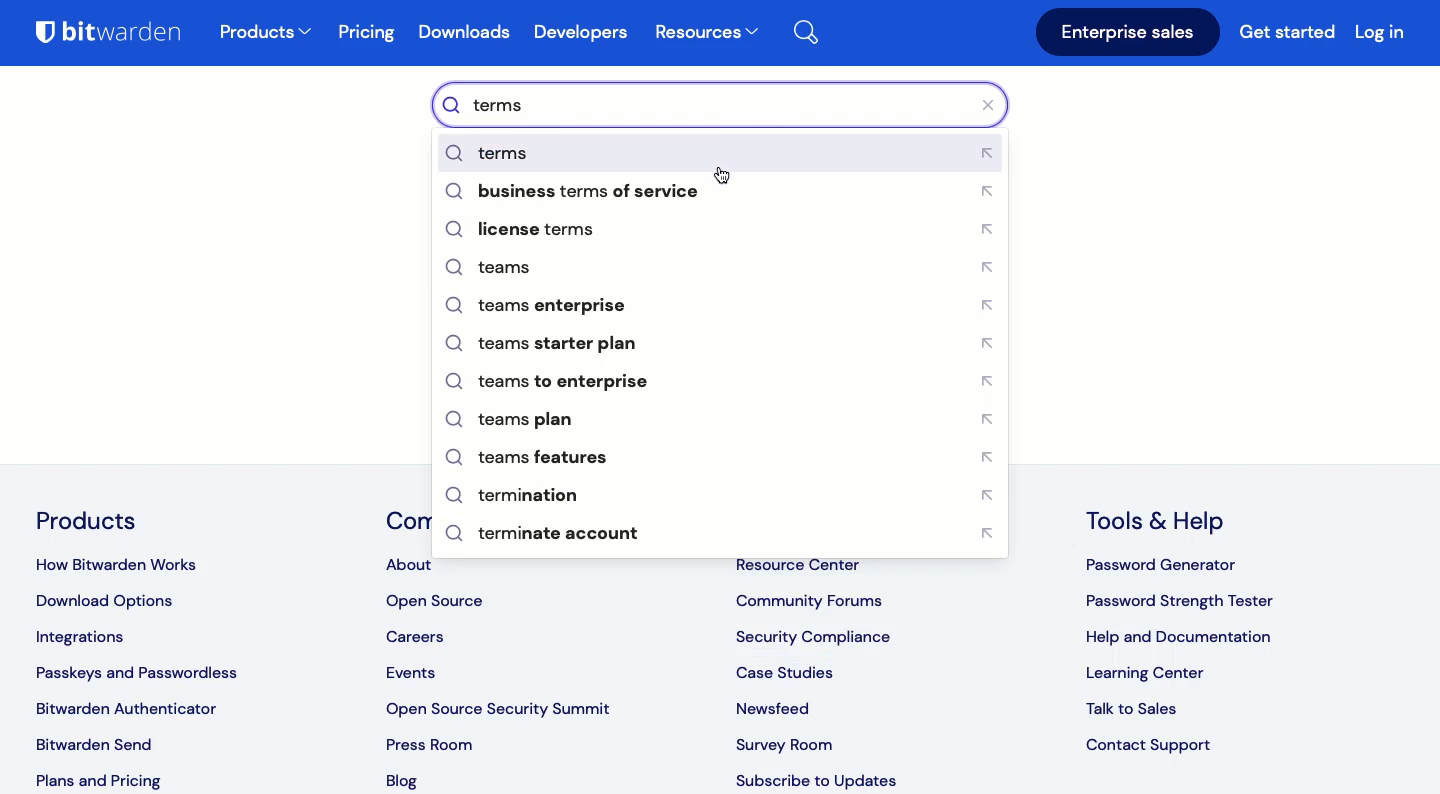 The height and width of the screenshot is (794, 1440). Describe the element at coordinates (784, 741) in the screenshot. I see `survey room` at that location.